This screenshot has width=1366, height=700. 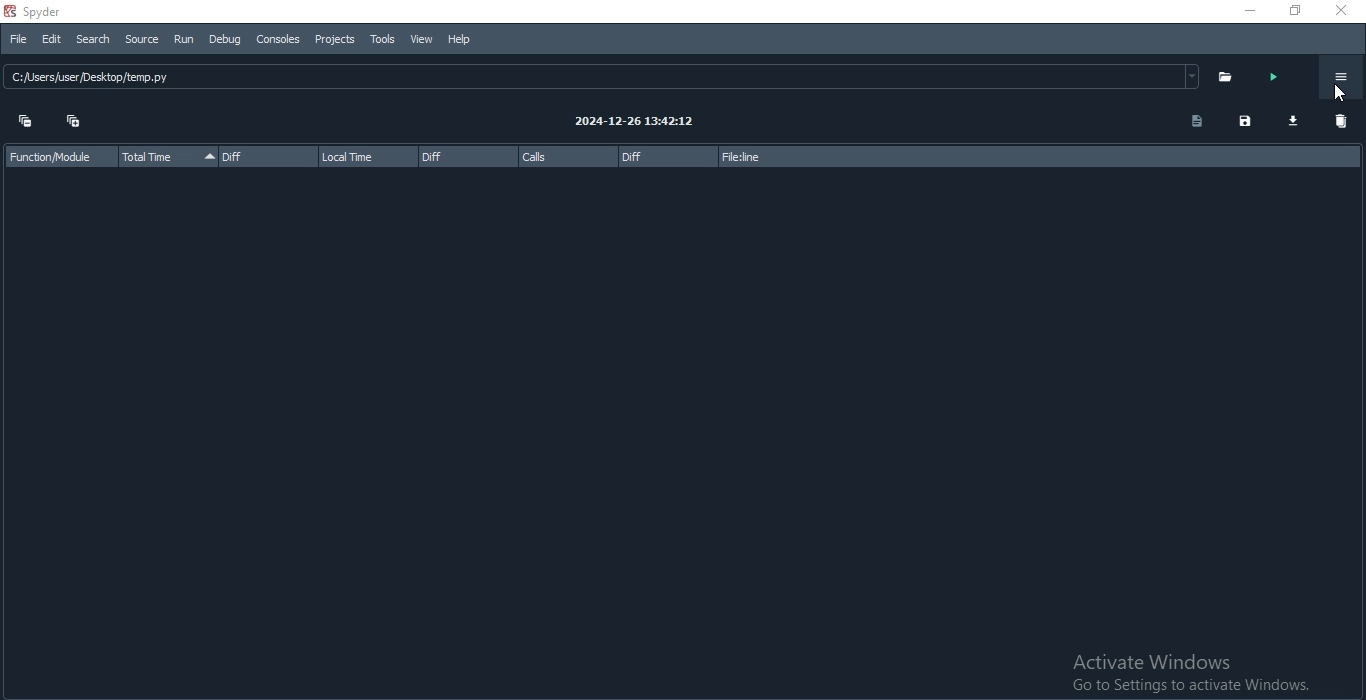 I want to click on total time, so click(x=164, y=155).